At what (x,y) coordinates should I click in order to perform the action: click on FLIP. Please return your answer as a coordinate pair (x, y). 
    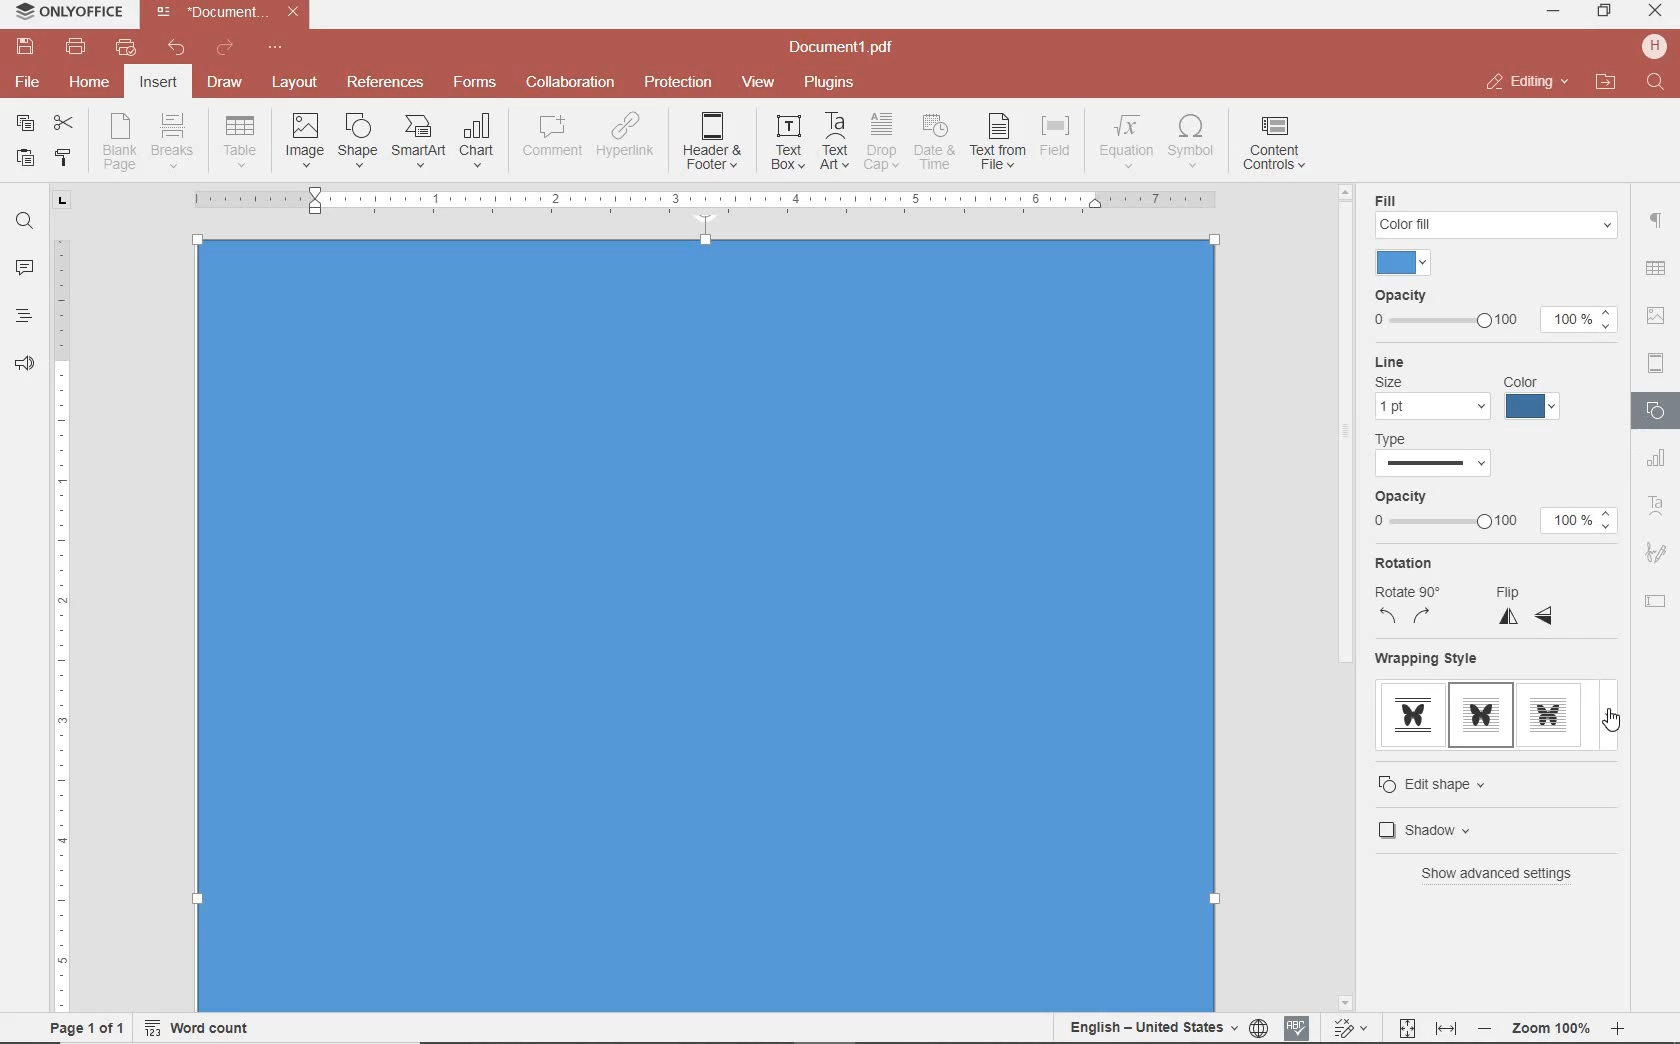
    Looking at the image, I should click on (1530, 606).